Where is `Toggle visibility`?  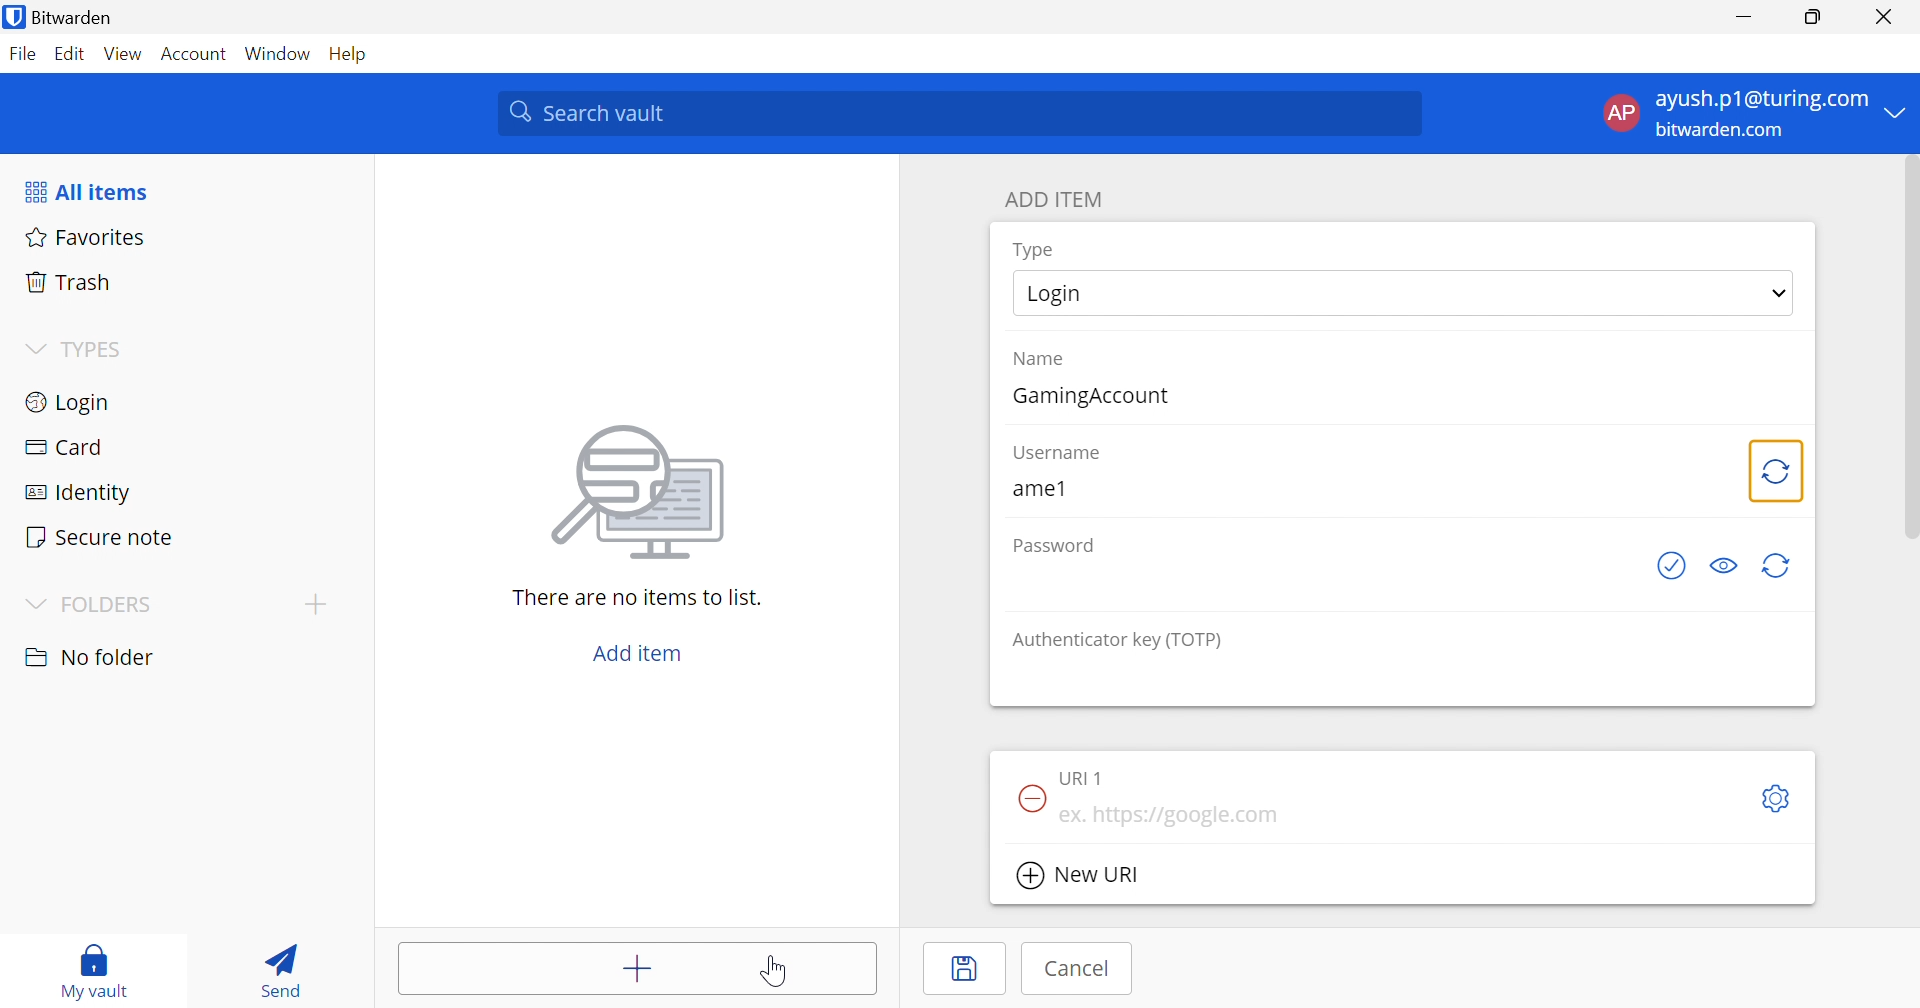
Toggle visibility is located at coordinates (1729, 565).